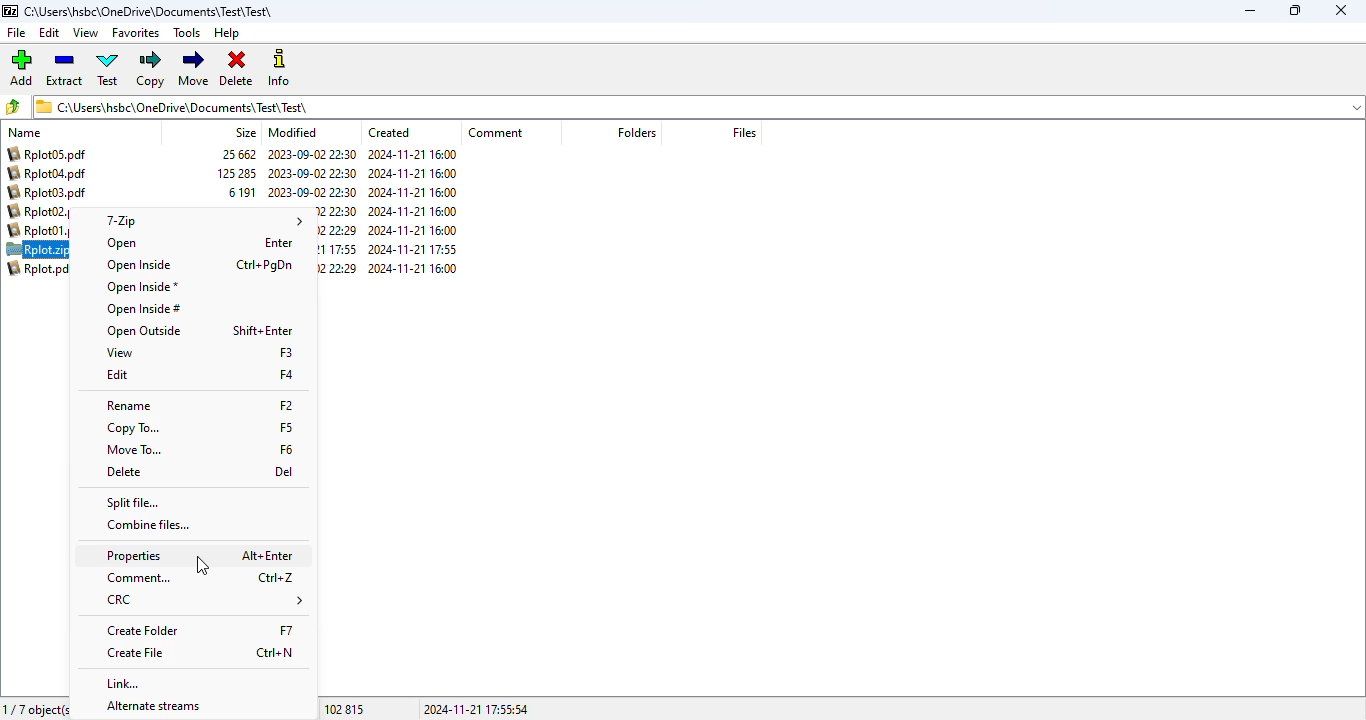  What do you see at coordinates (265, 265) in the screenshot?
I see `shortcut for open inside` at bounding box center [265, 265].